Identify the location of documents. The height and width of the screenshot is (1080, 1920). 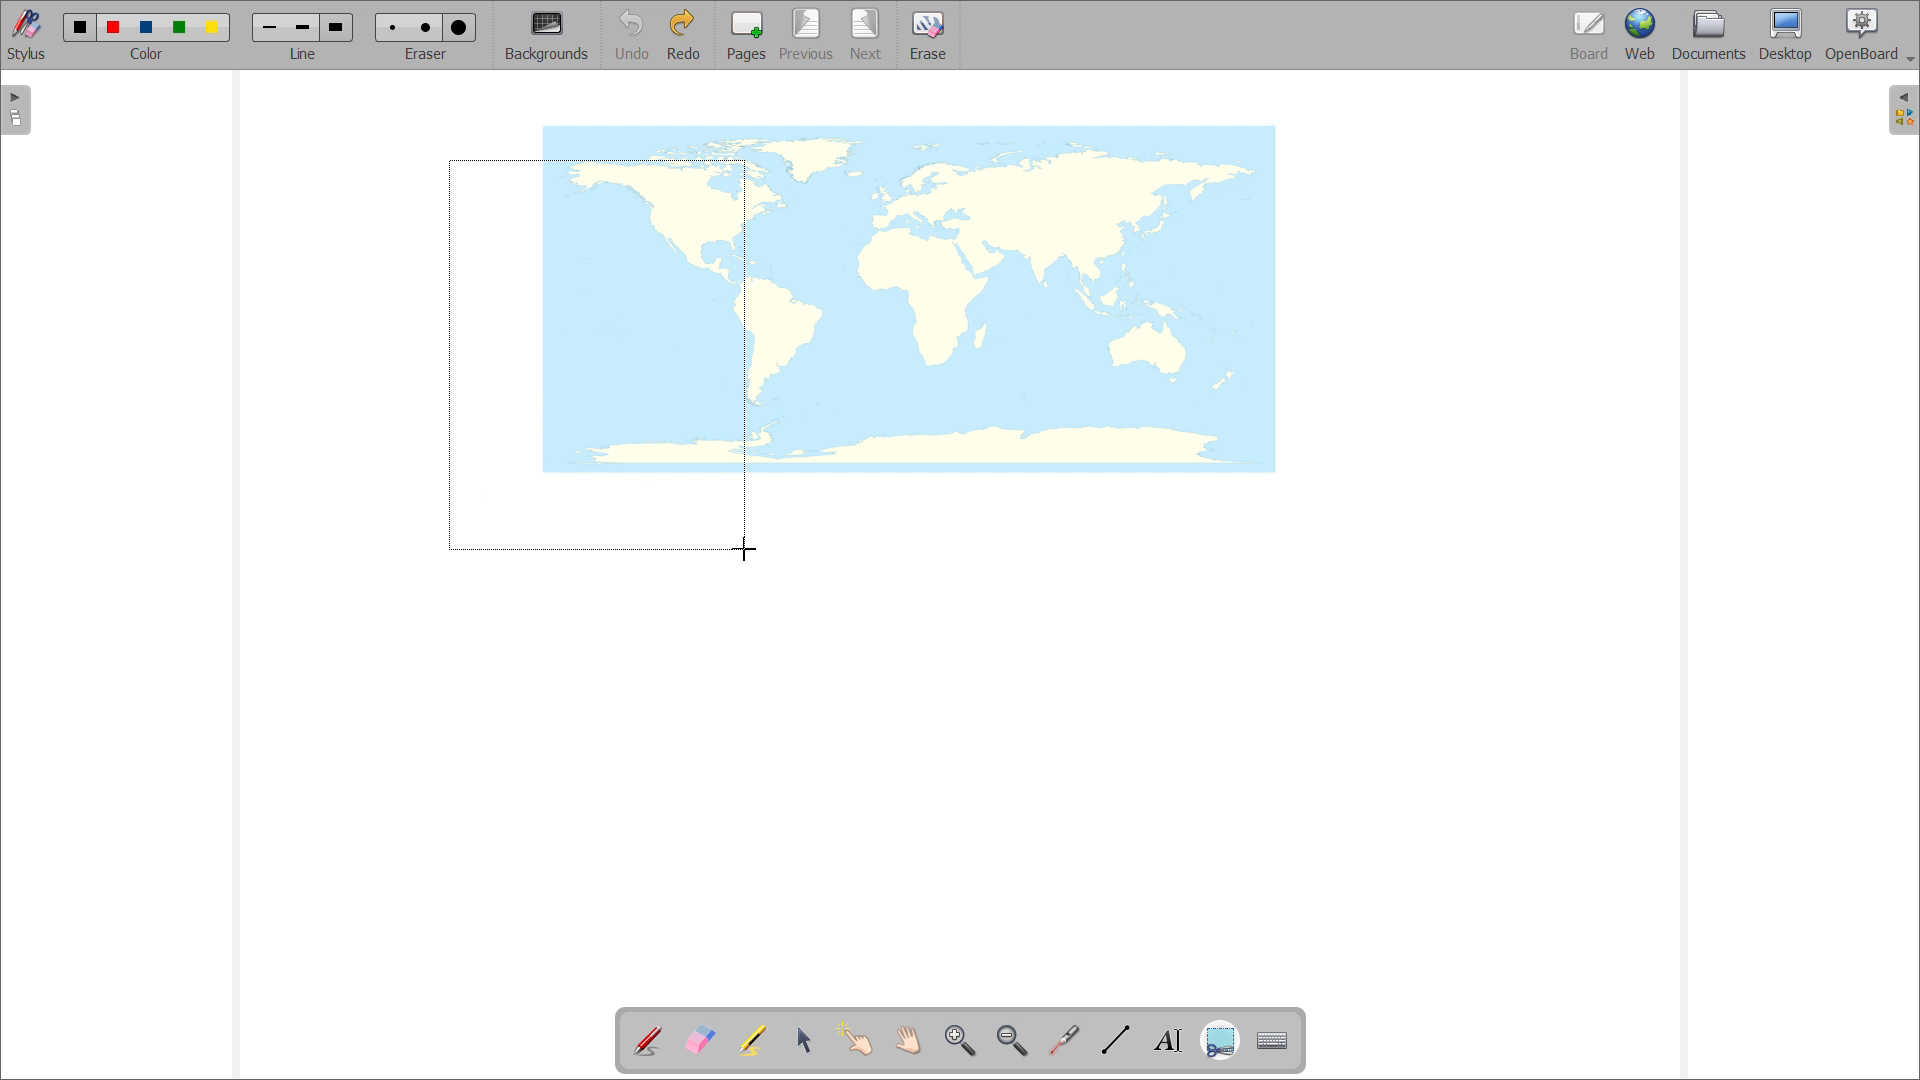
(1710, 34).